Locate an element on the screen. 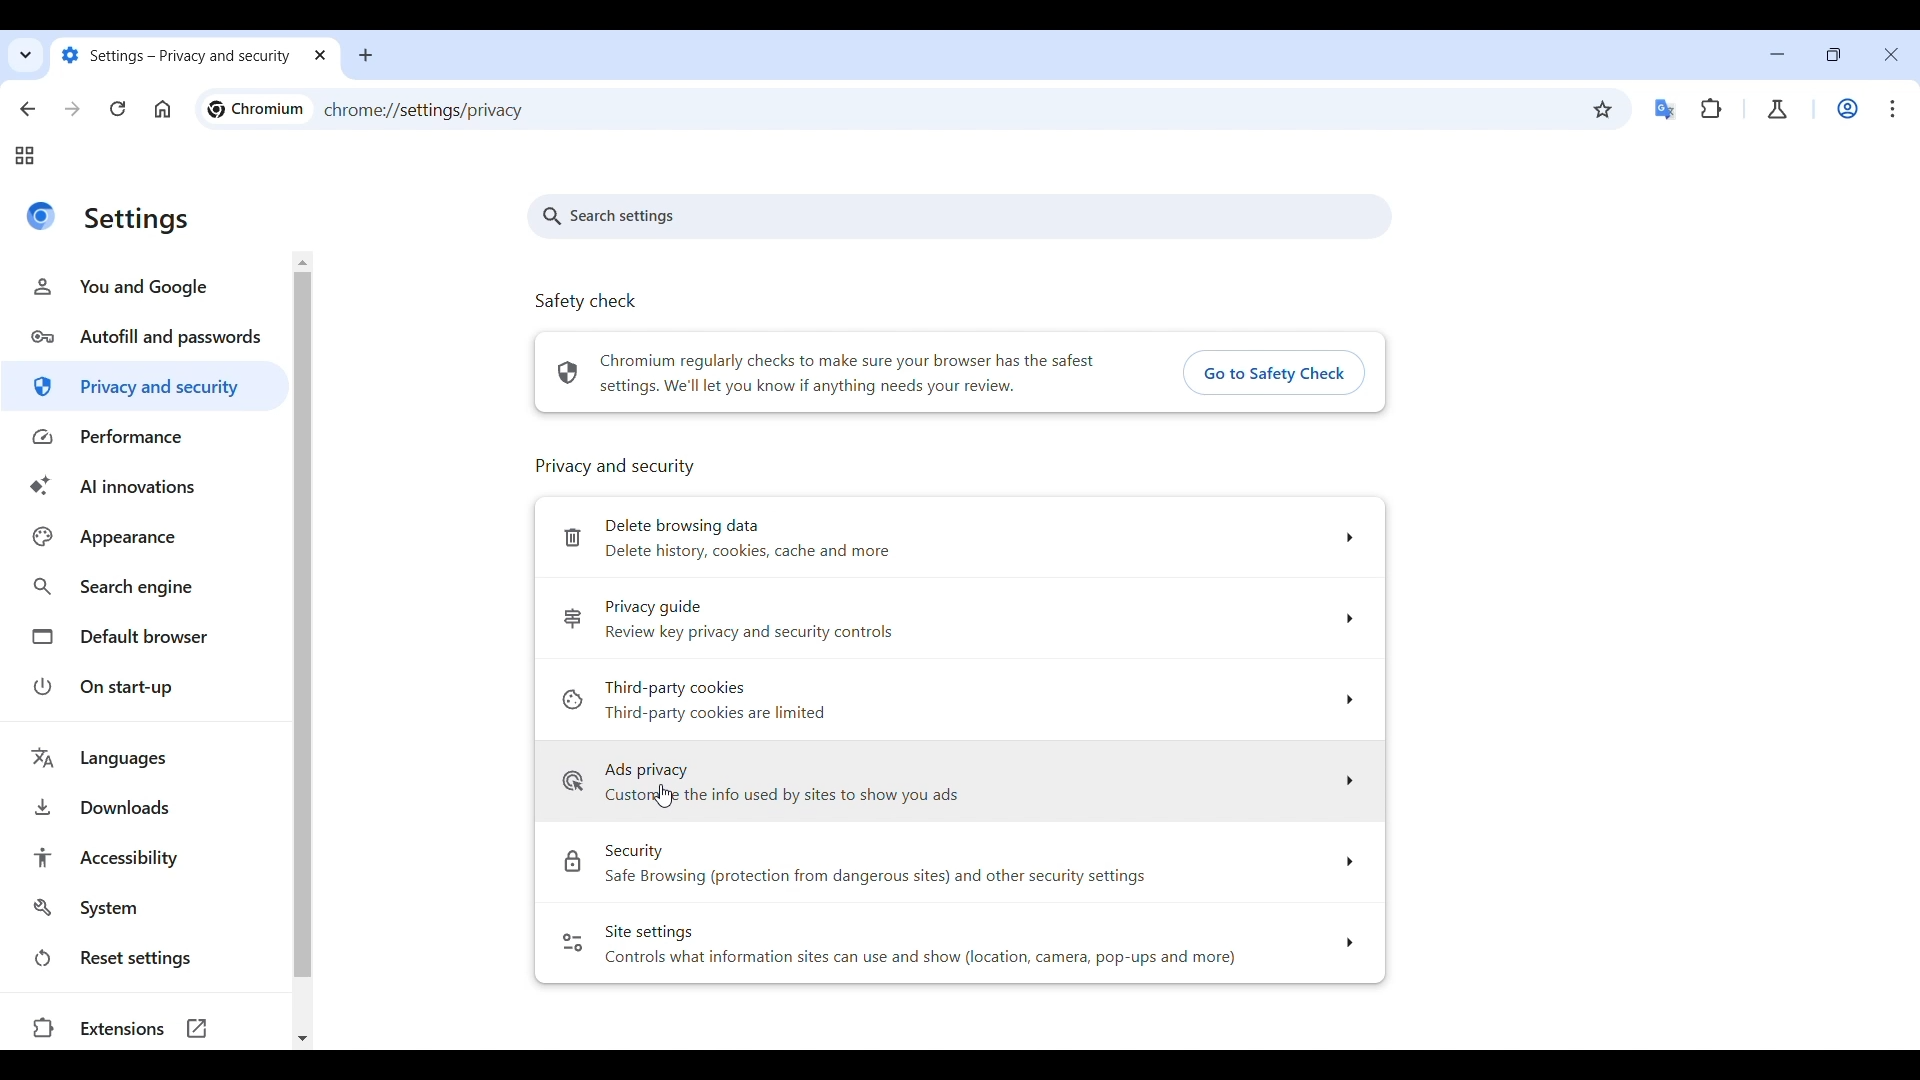 This screenshot has height=1080, width=1920. Default browser is located at coordinates (144, 637).